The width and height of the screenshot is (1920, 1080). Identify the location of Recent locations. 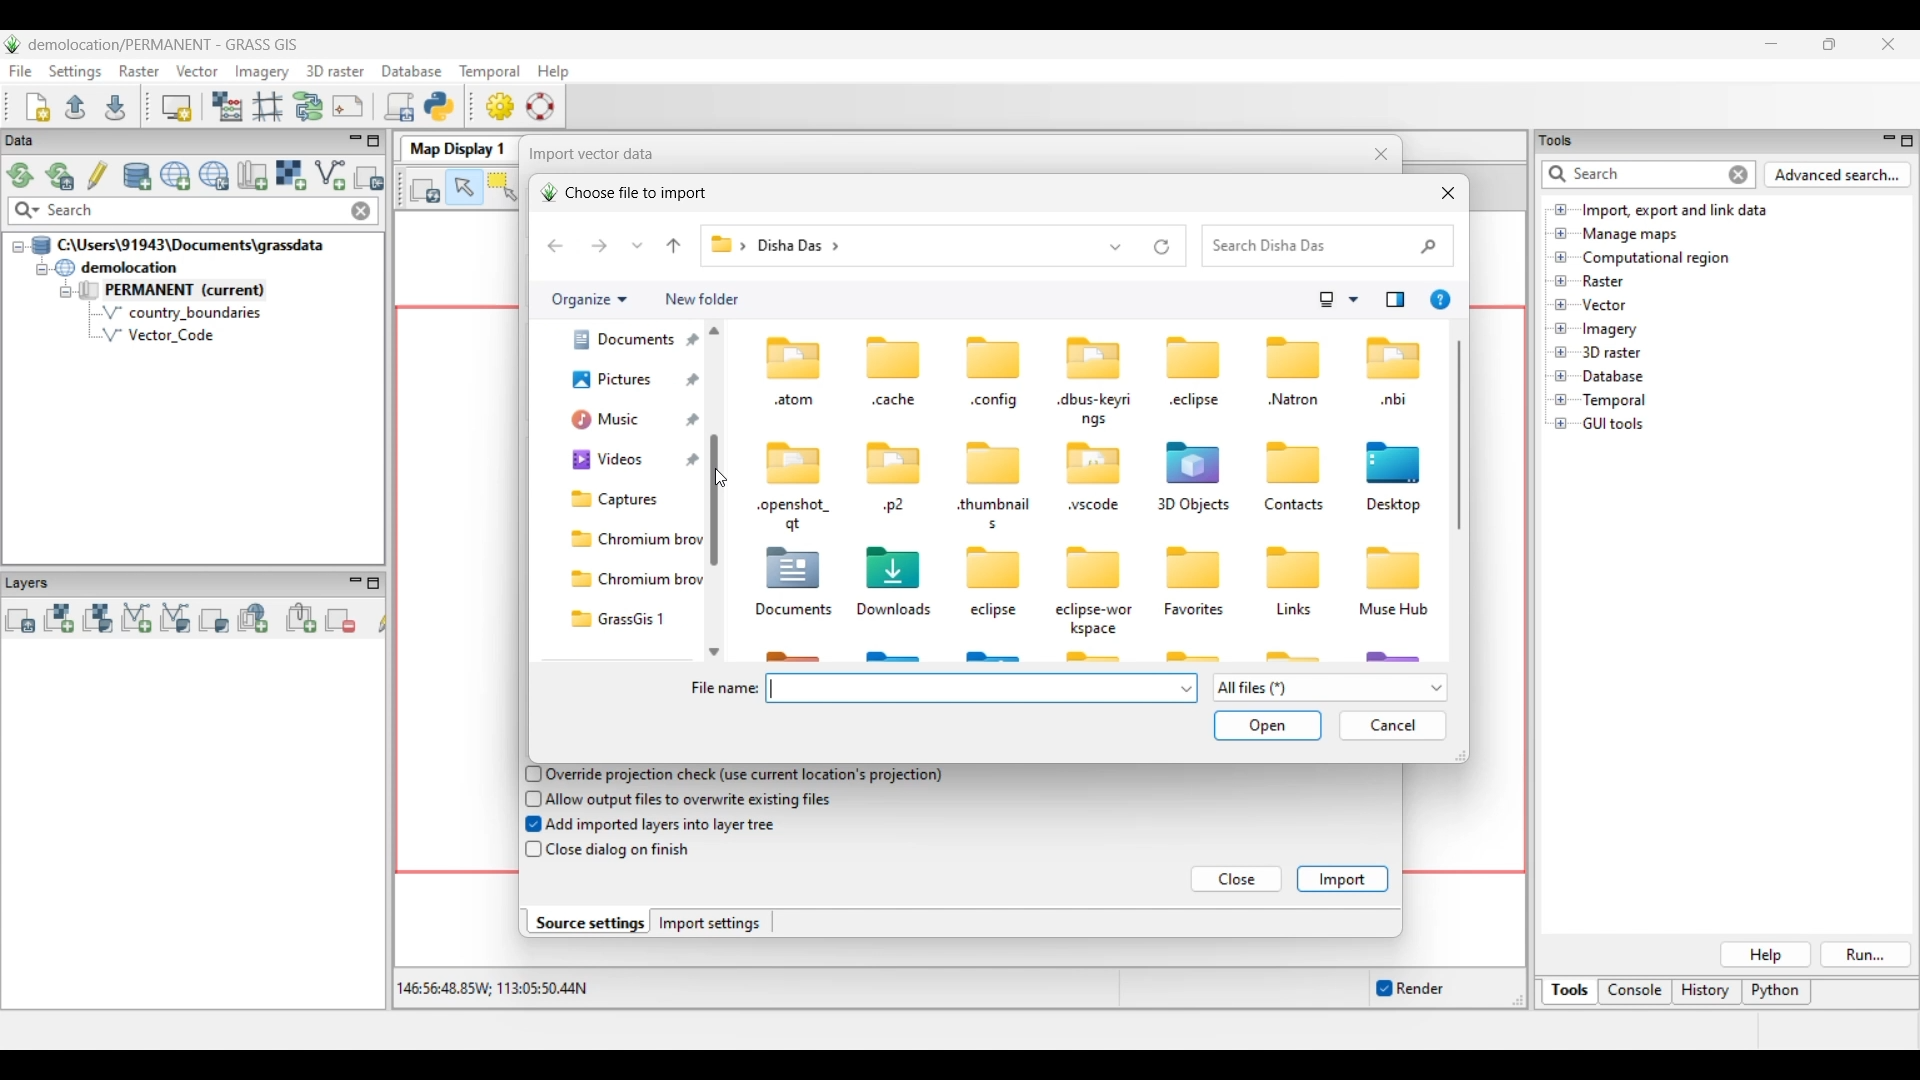
(638, 245).